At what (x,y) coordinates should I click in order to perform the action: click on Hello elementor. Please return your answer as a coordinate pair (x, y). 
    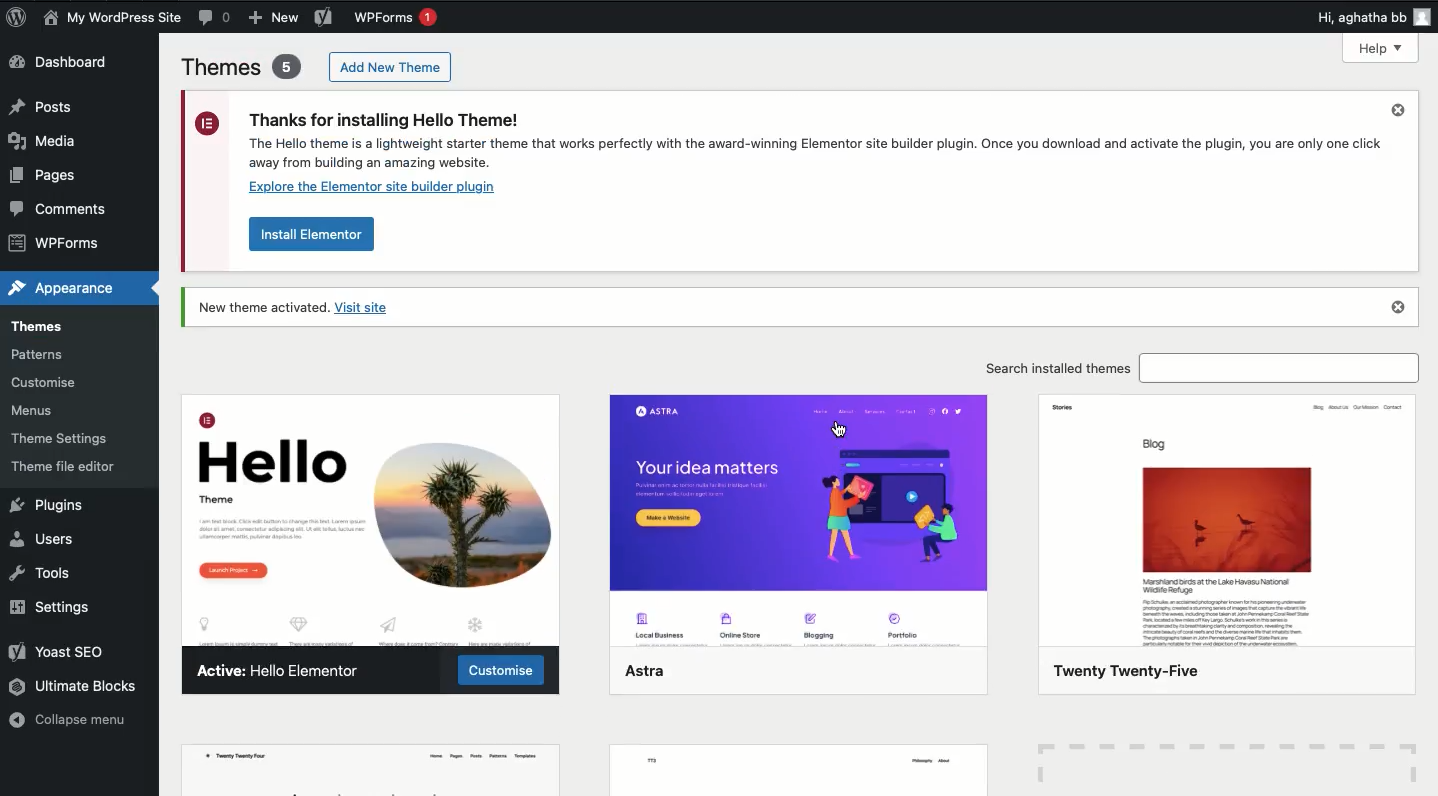
    Looking at the image, I should click on (685, 414).